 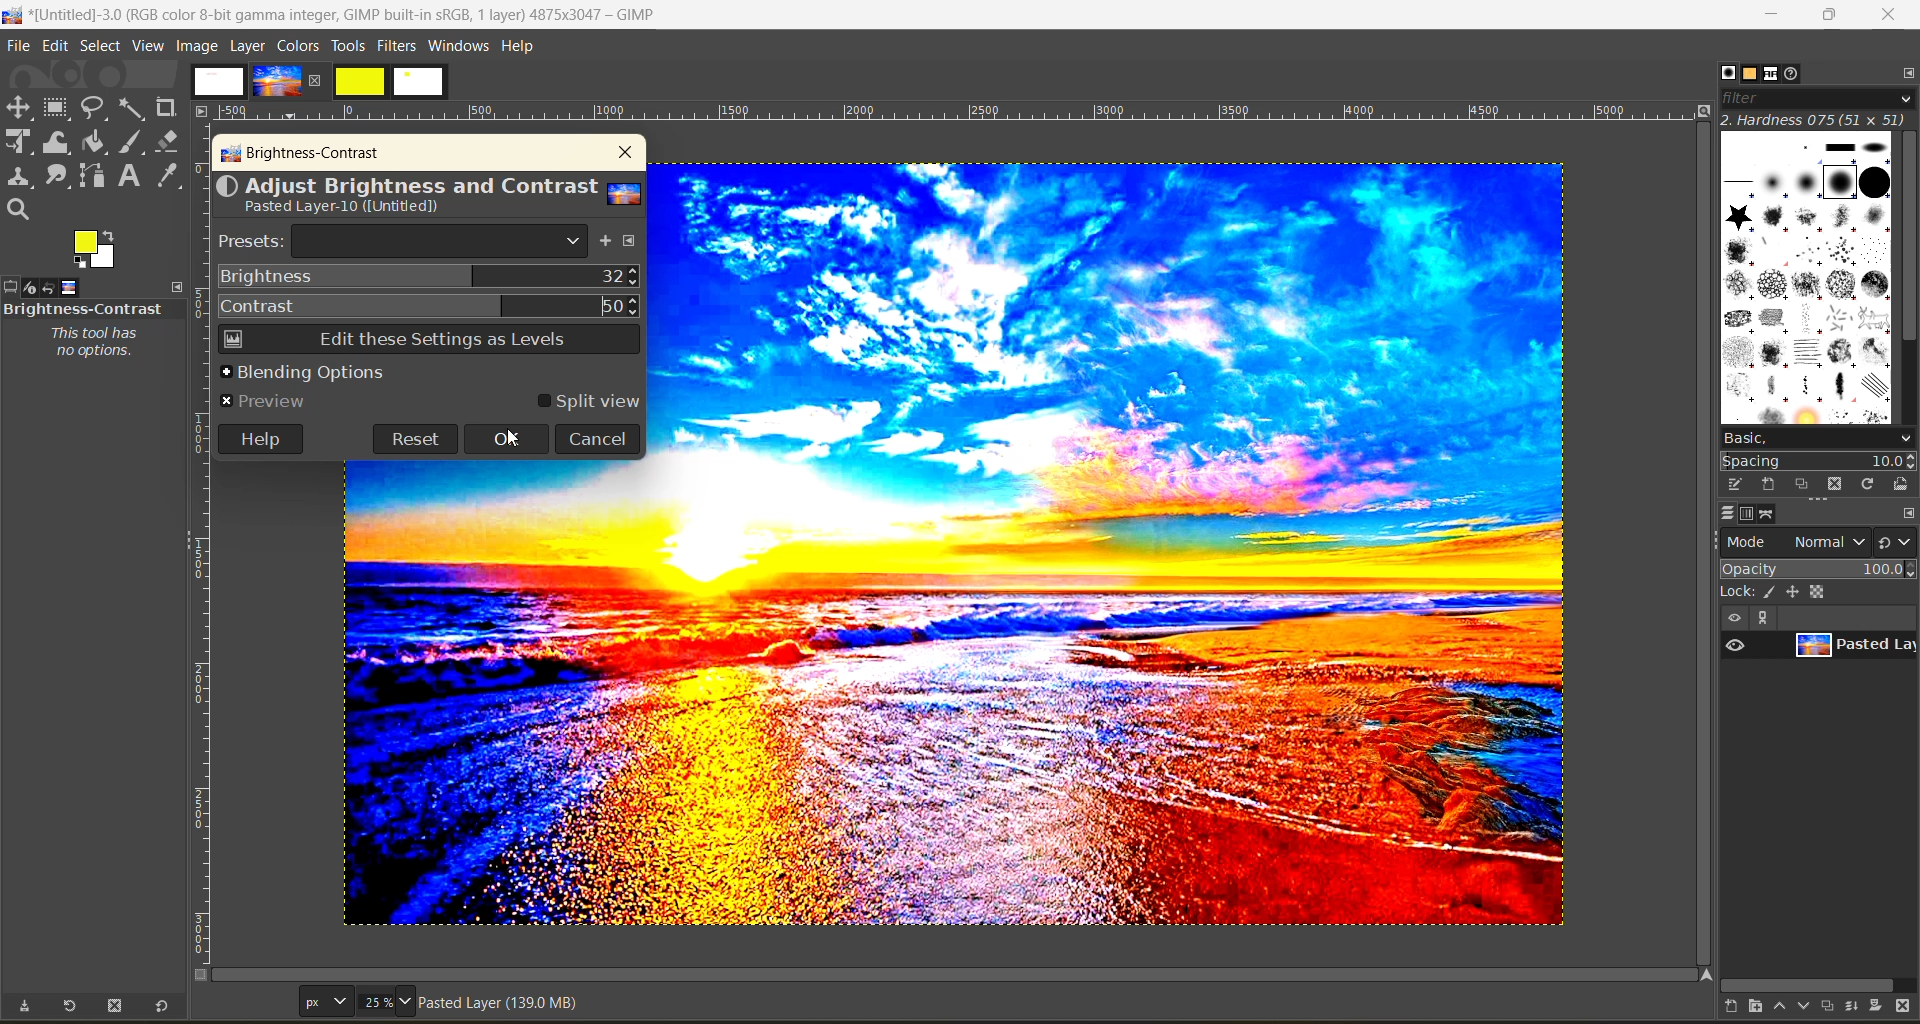 I want to click on merge this layer, so click(x=1860, y=1009).